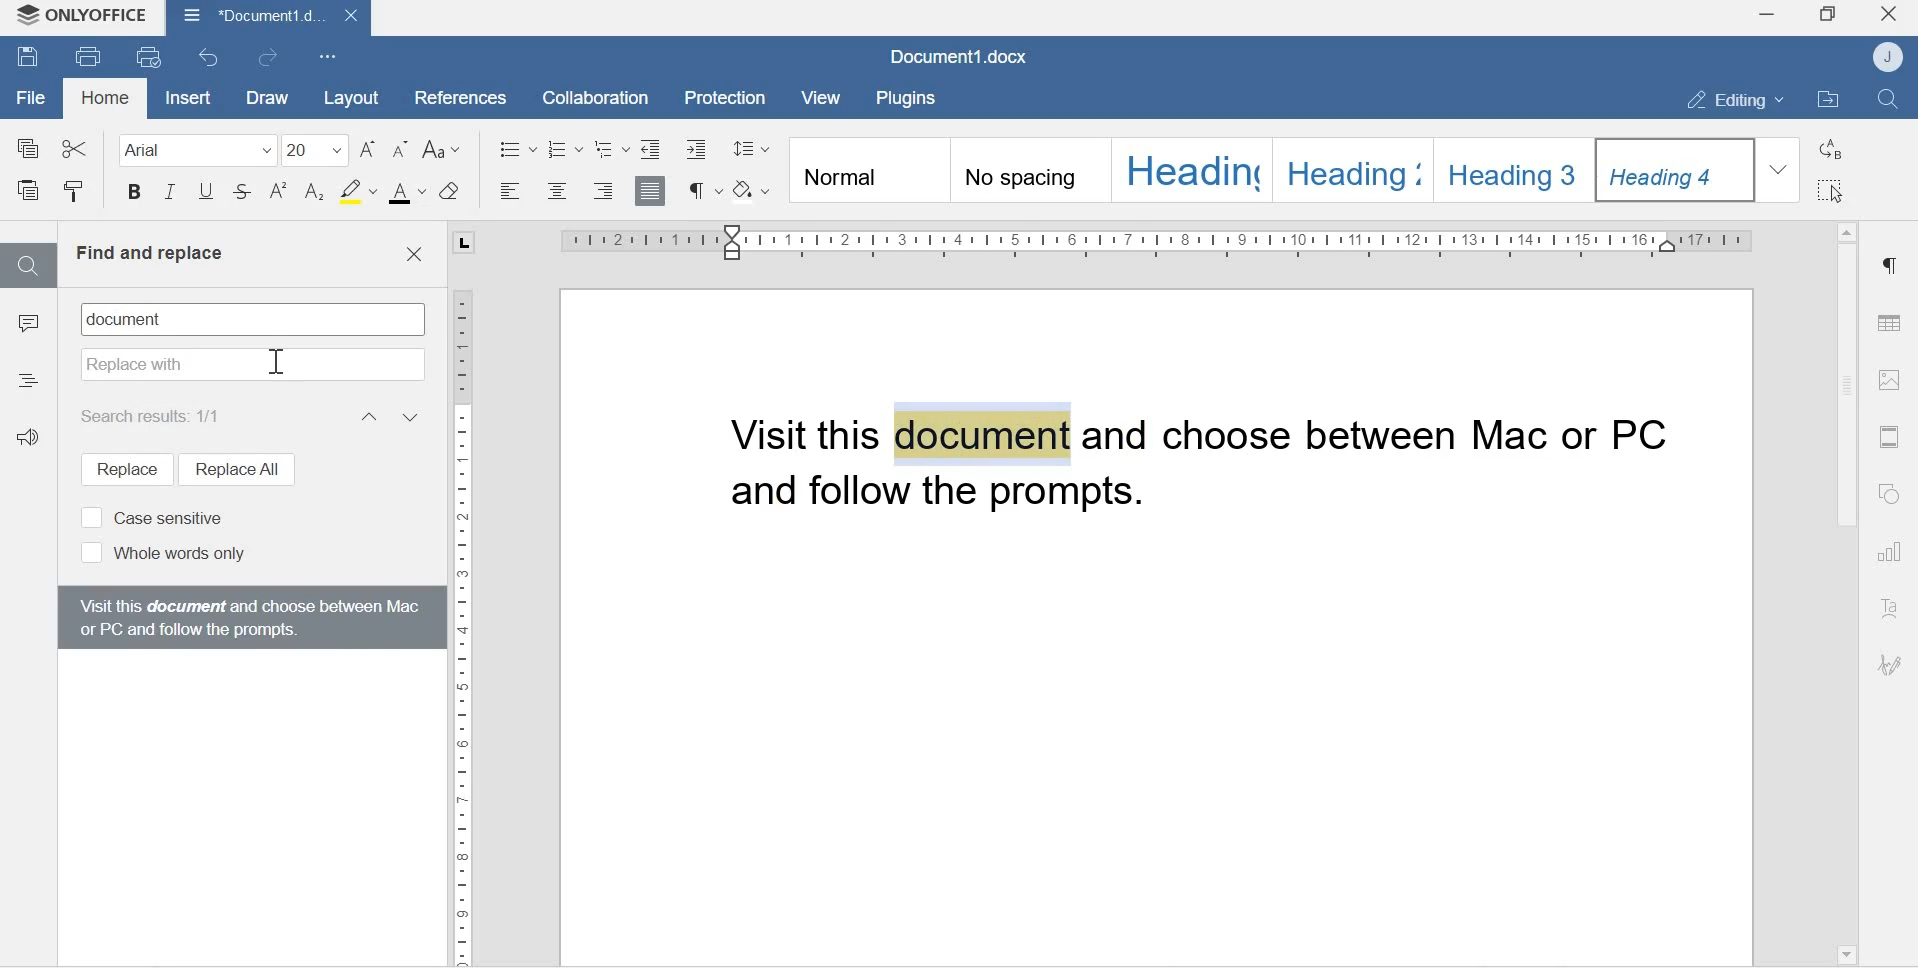 The width and height of the screenshot is (1918, 968). Describe the element at coordinates (1892, 100) in the screenshot. I see `Find` at that location.